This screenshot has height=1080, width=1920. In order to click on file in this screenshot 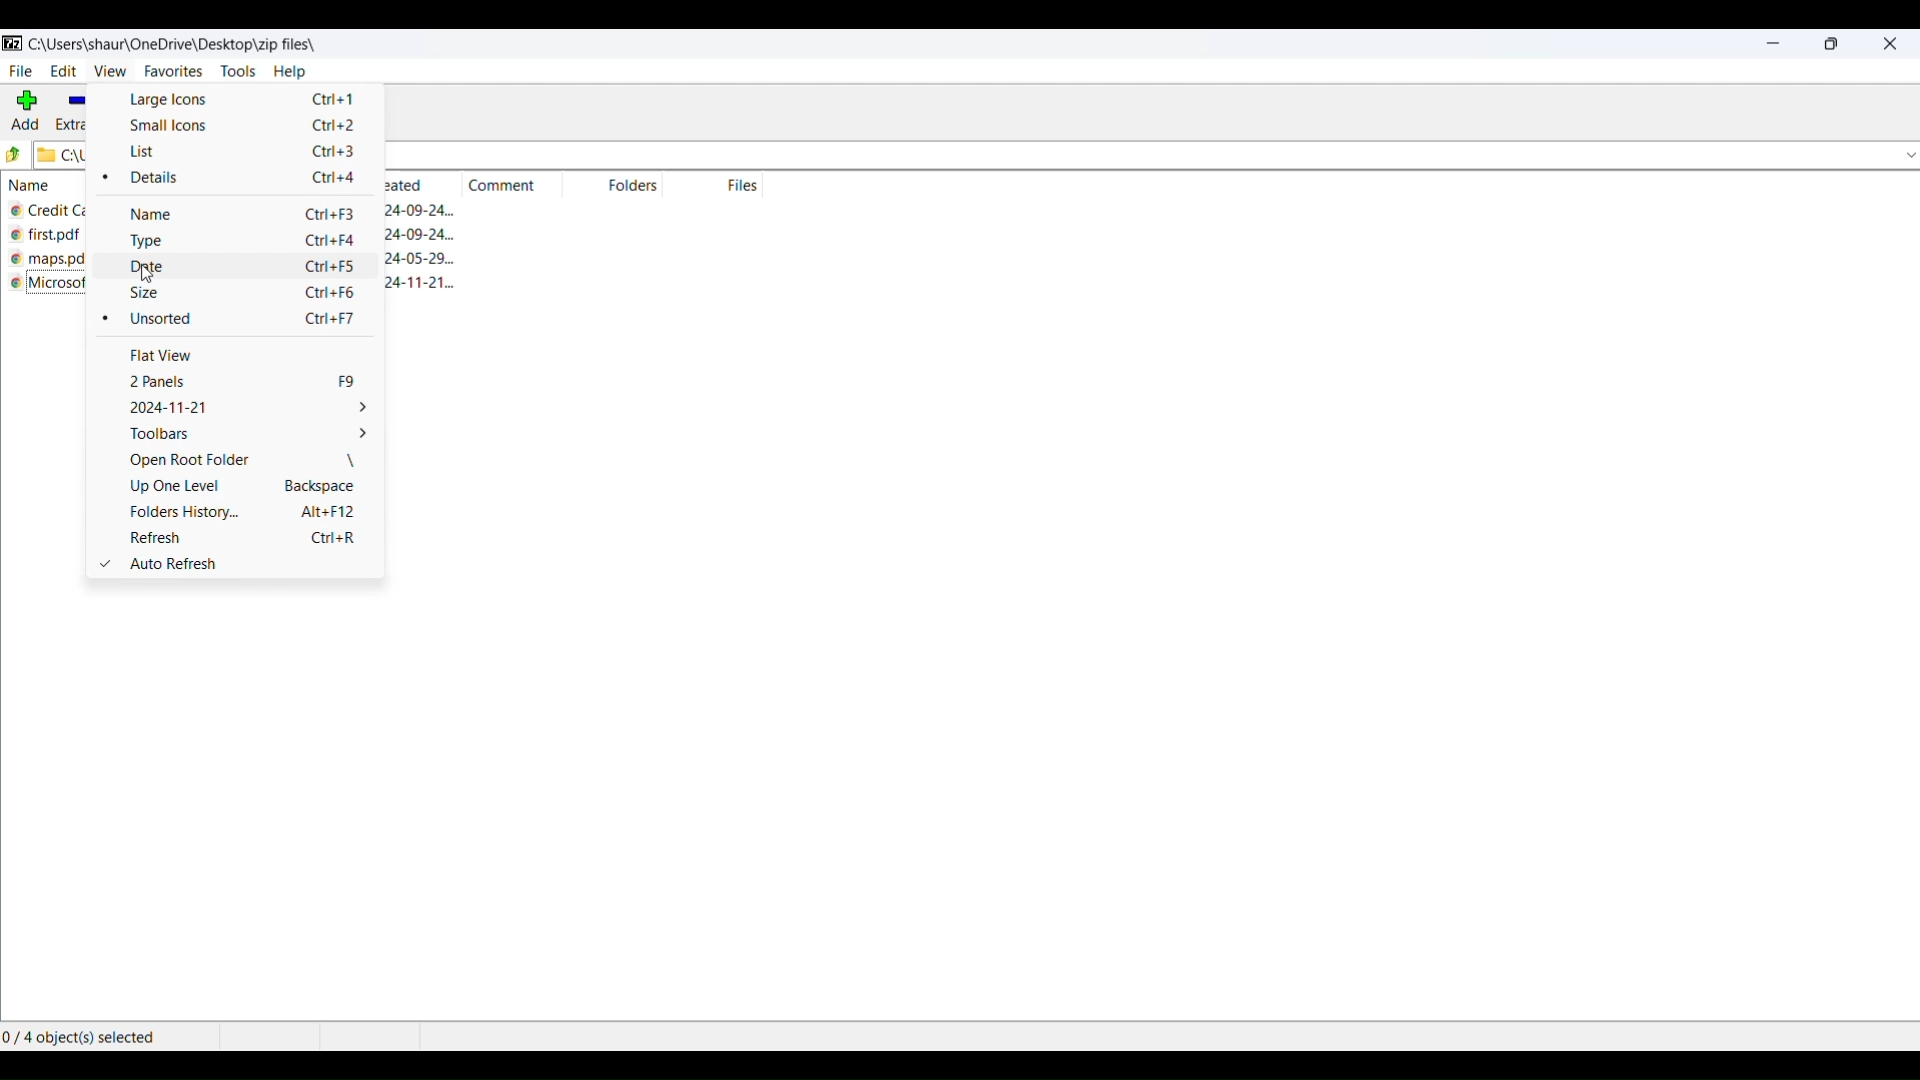, I will do `click(21, 73)`.